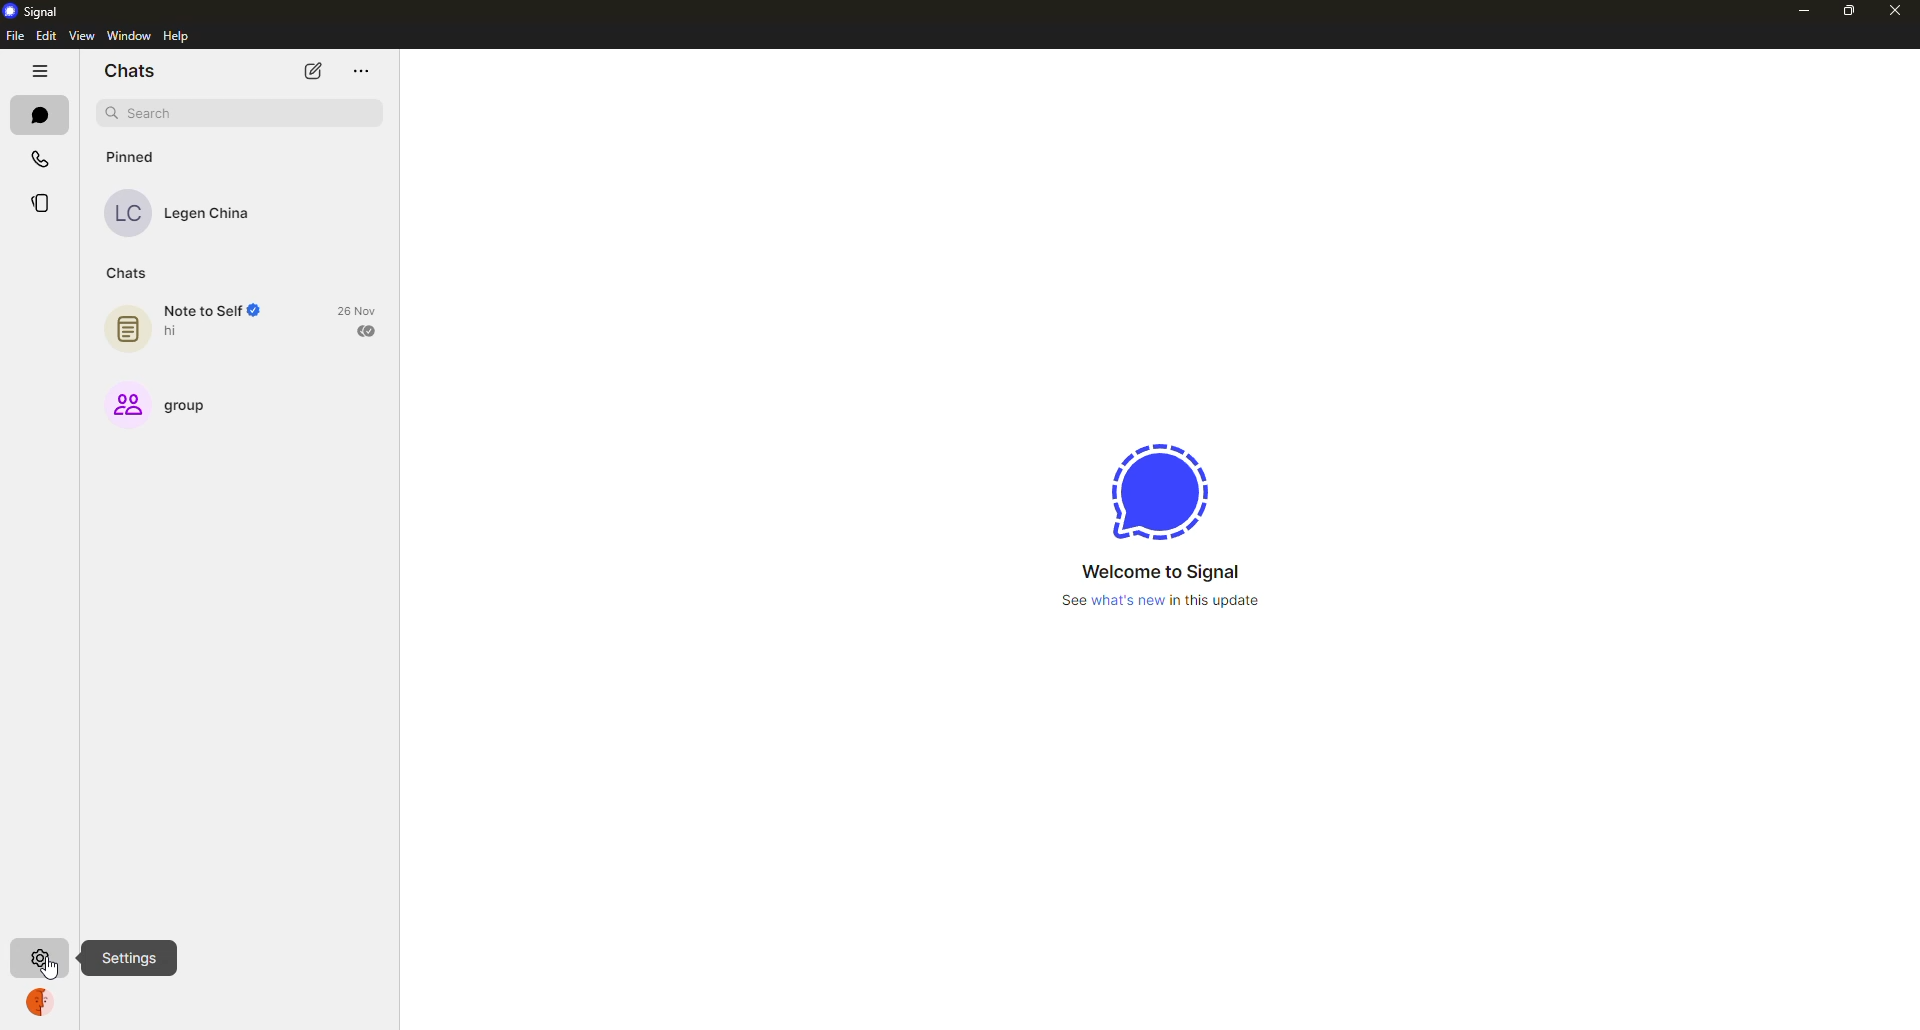  Describe the element at coordinates (42, 158) in the screenshot. I see `calls` at that location.